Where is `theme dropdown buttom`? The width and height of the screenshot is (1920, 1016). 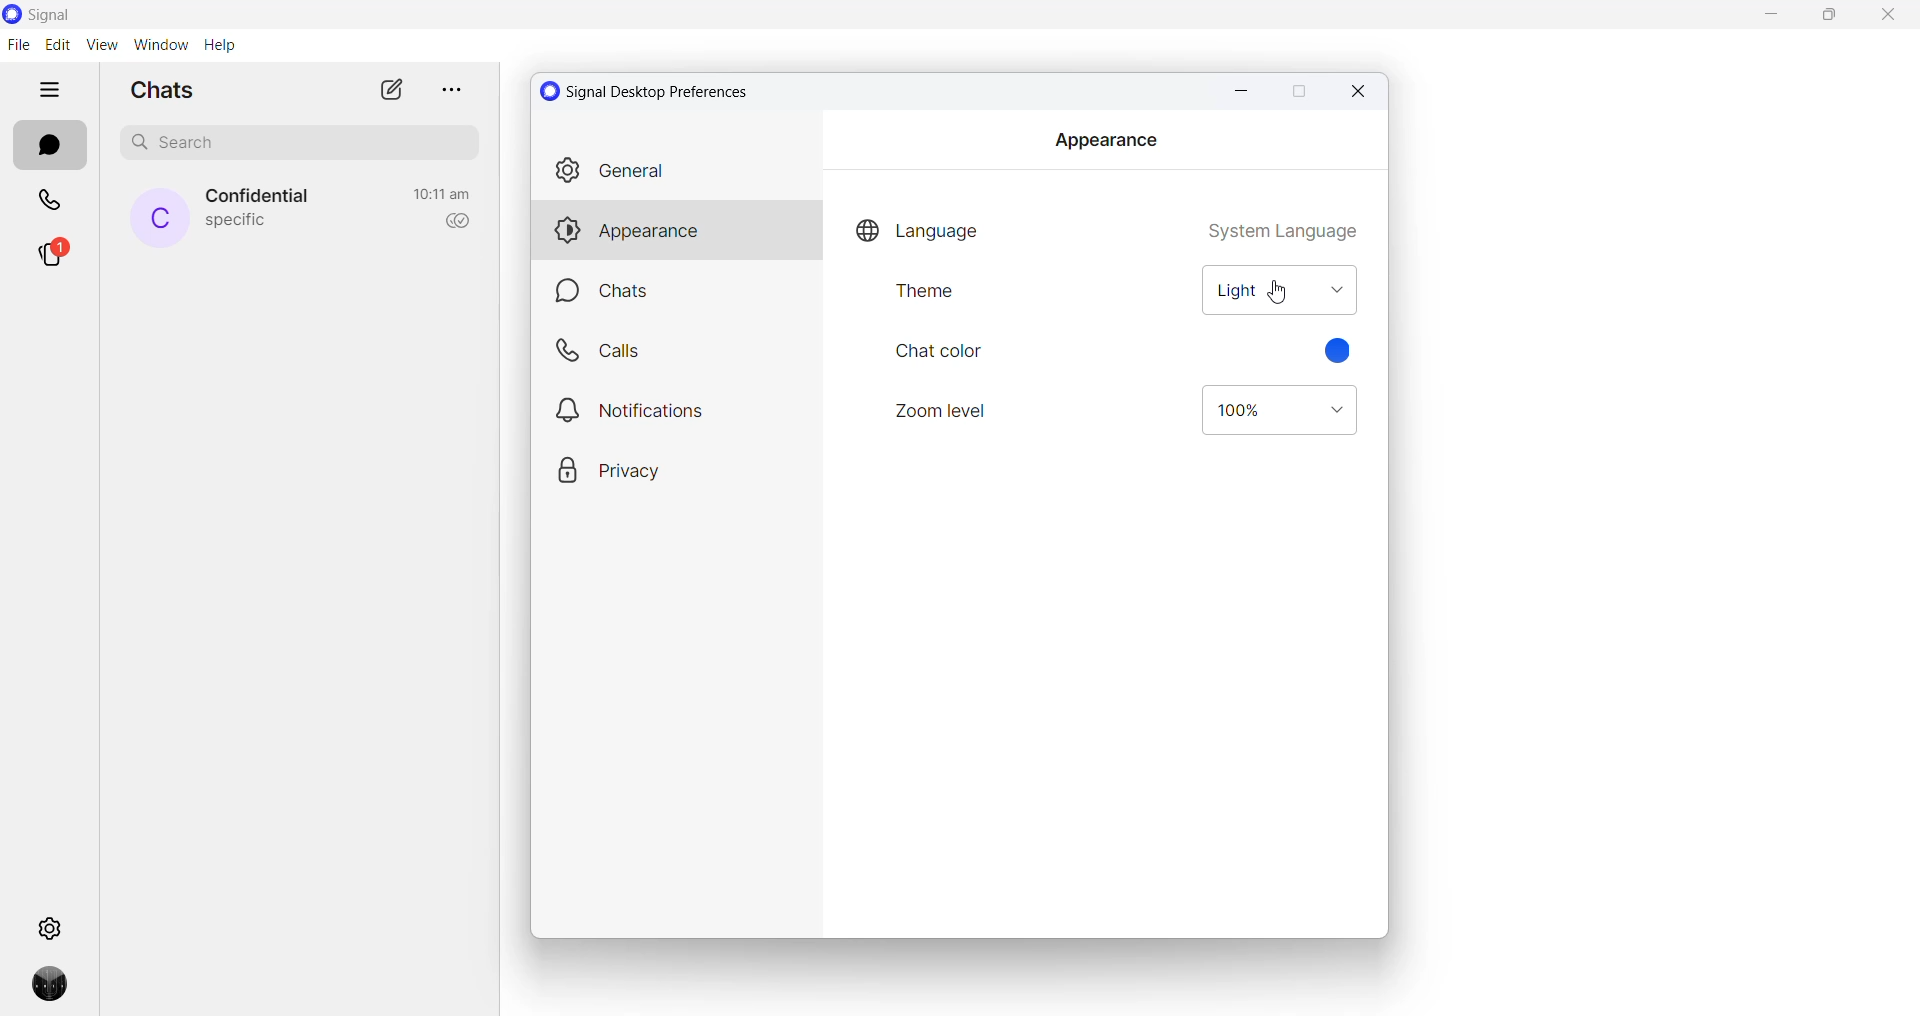
theme dropdown buttom is located at coordinates (1283, 291).